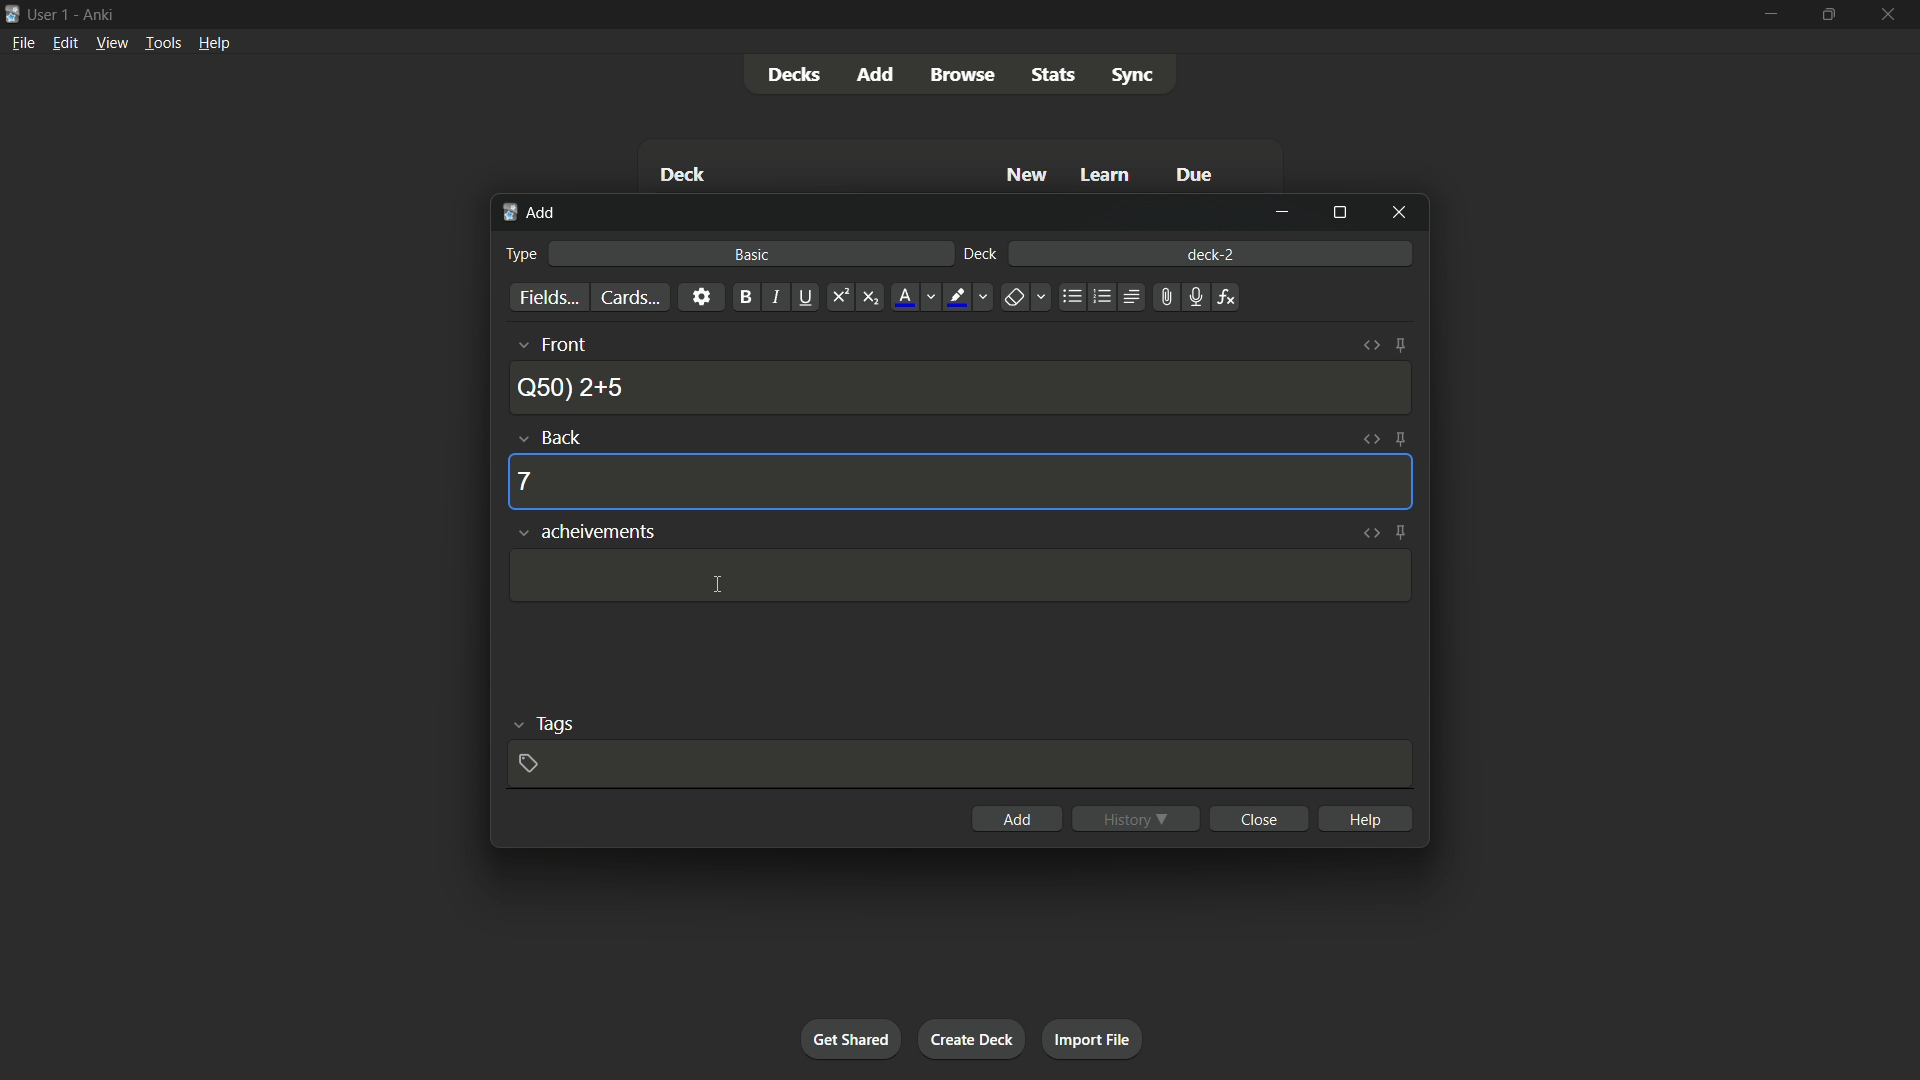 The image size is (1920, 1080). What do you see at coordinates (549, 344) in the screenshot?
I see `front` at bounding box center [549, 344].